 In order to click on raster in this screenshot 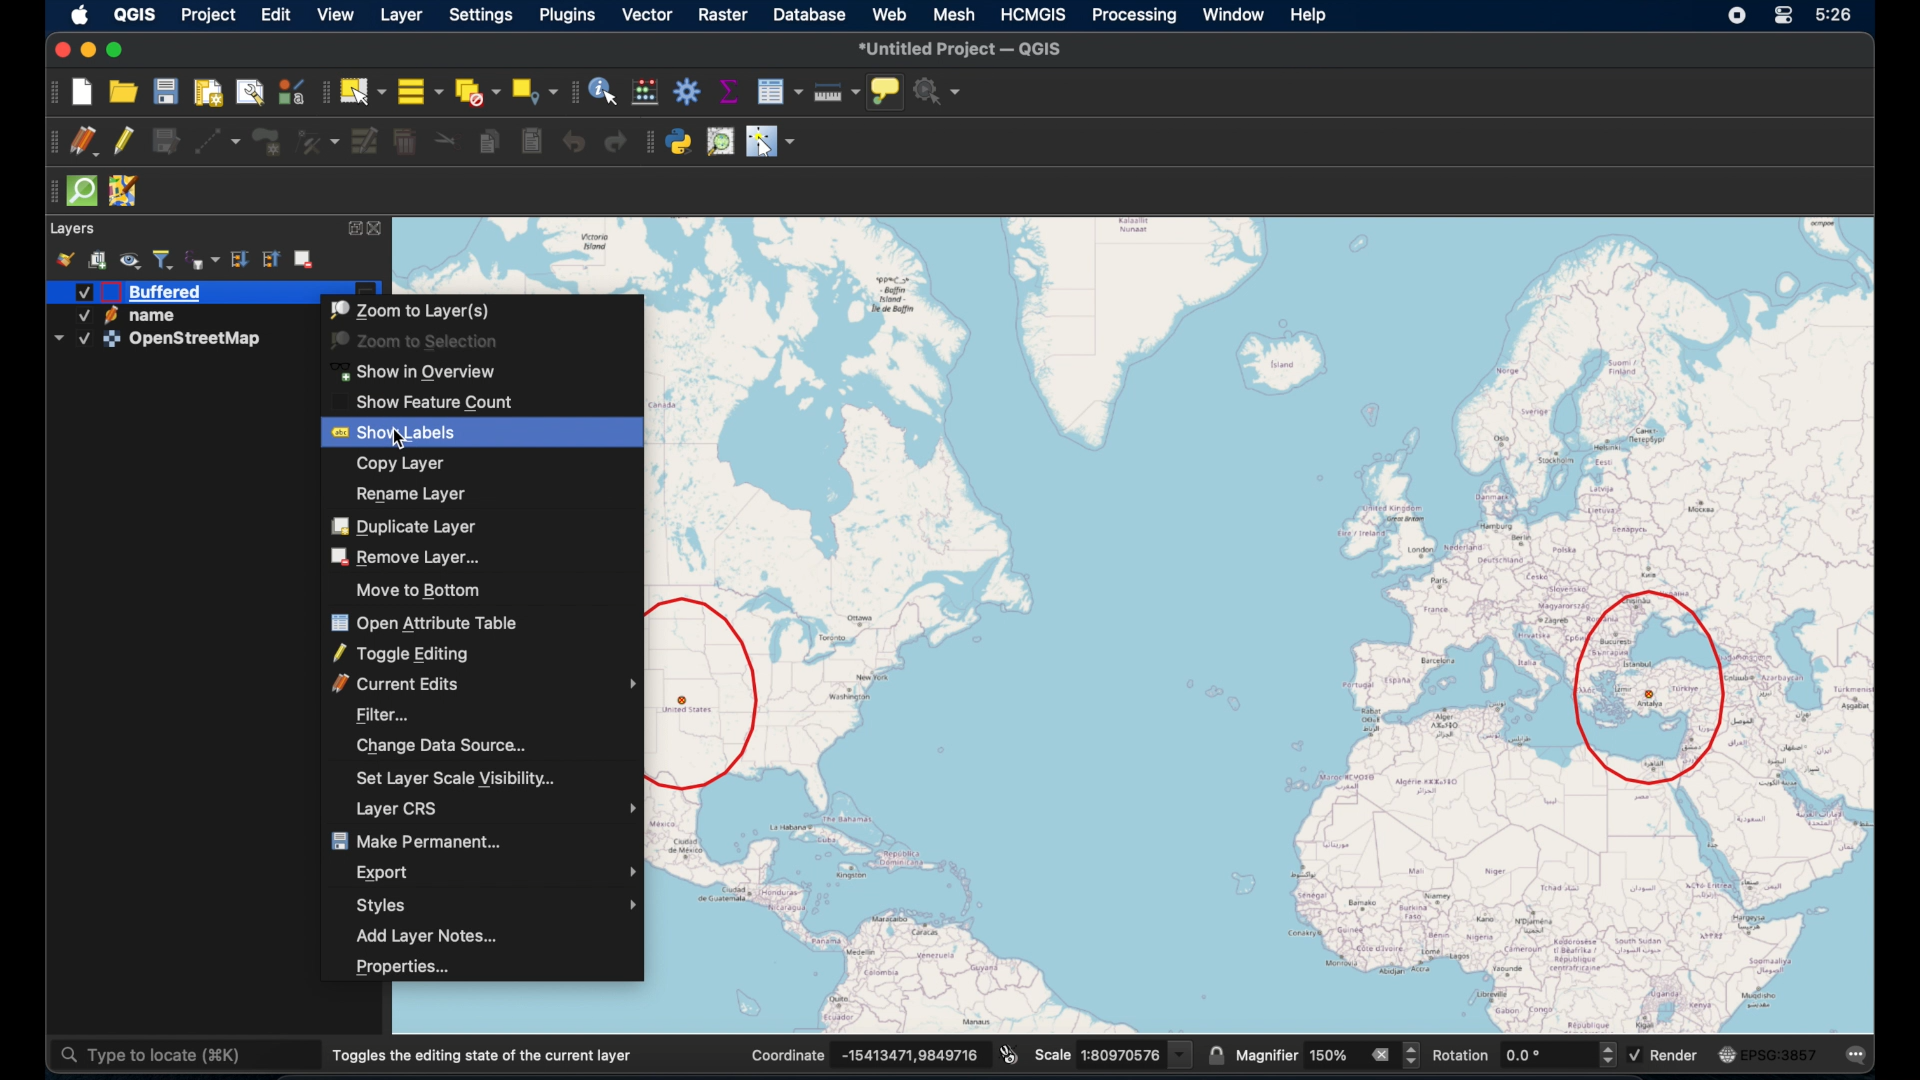, I will do `click(719, 14)`.